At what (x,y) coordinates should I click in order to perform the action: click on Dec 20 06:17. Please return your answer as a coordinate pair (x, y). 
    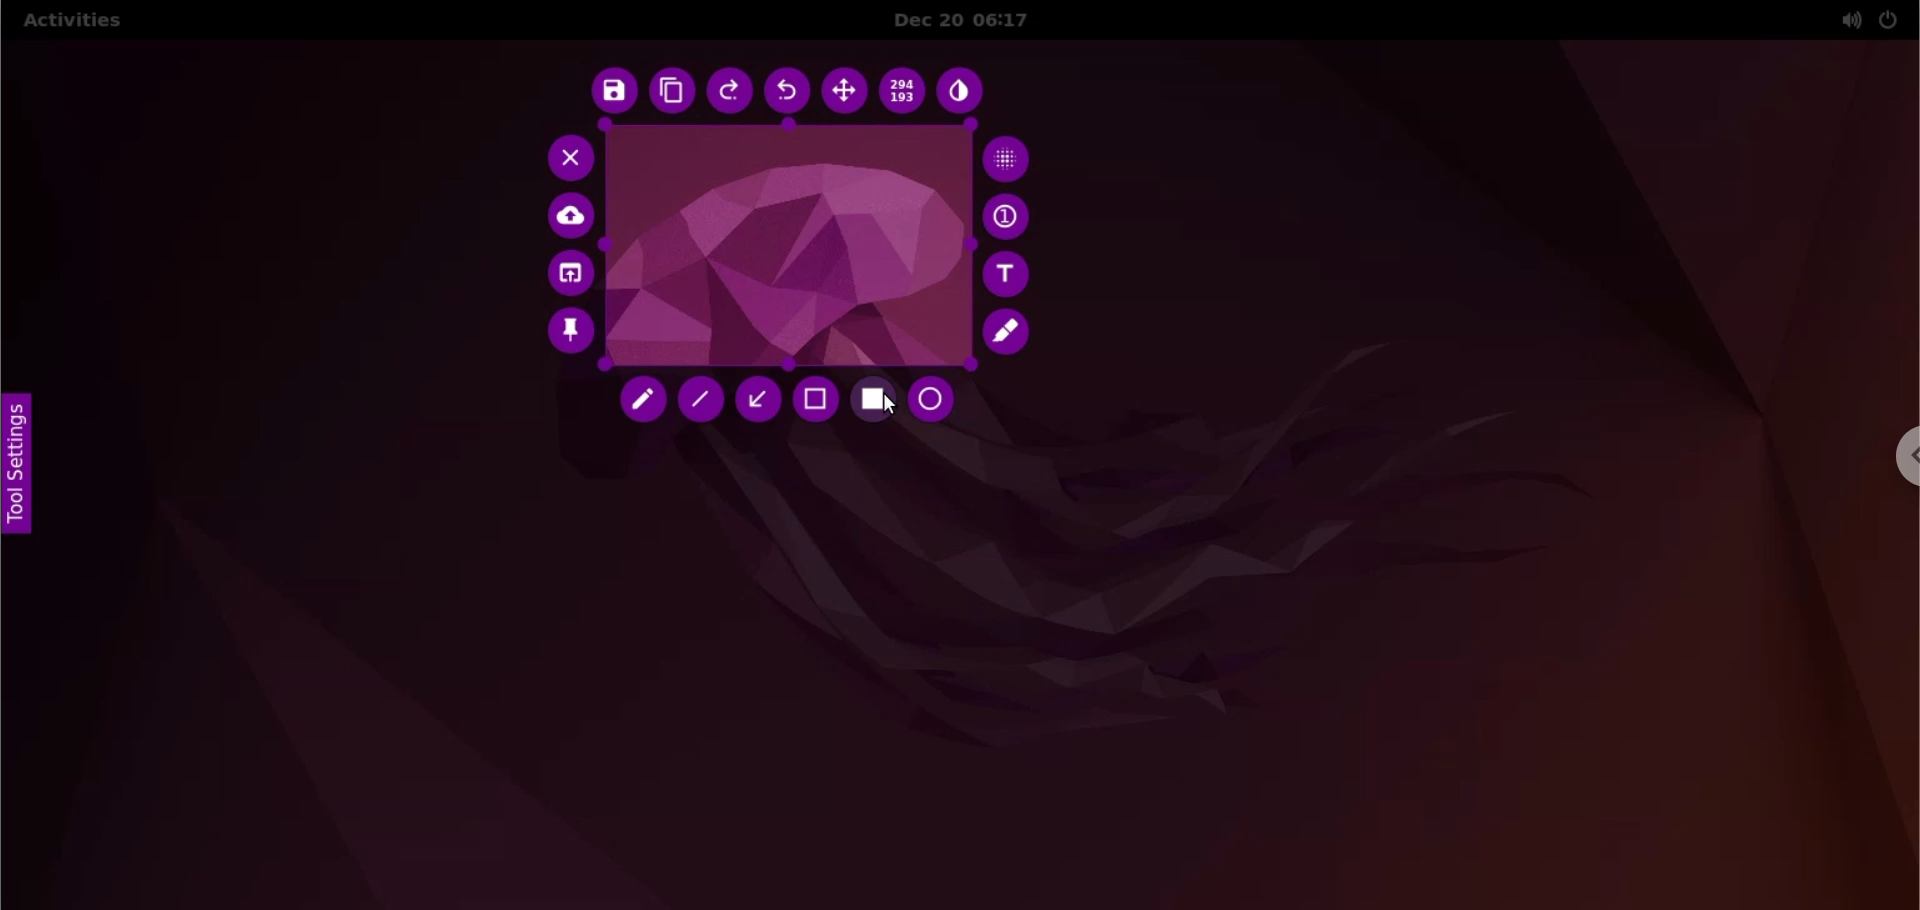
    Looking at the image, I should click on (976, 20).